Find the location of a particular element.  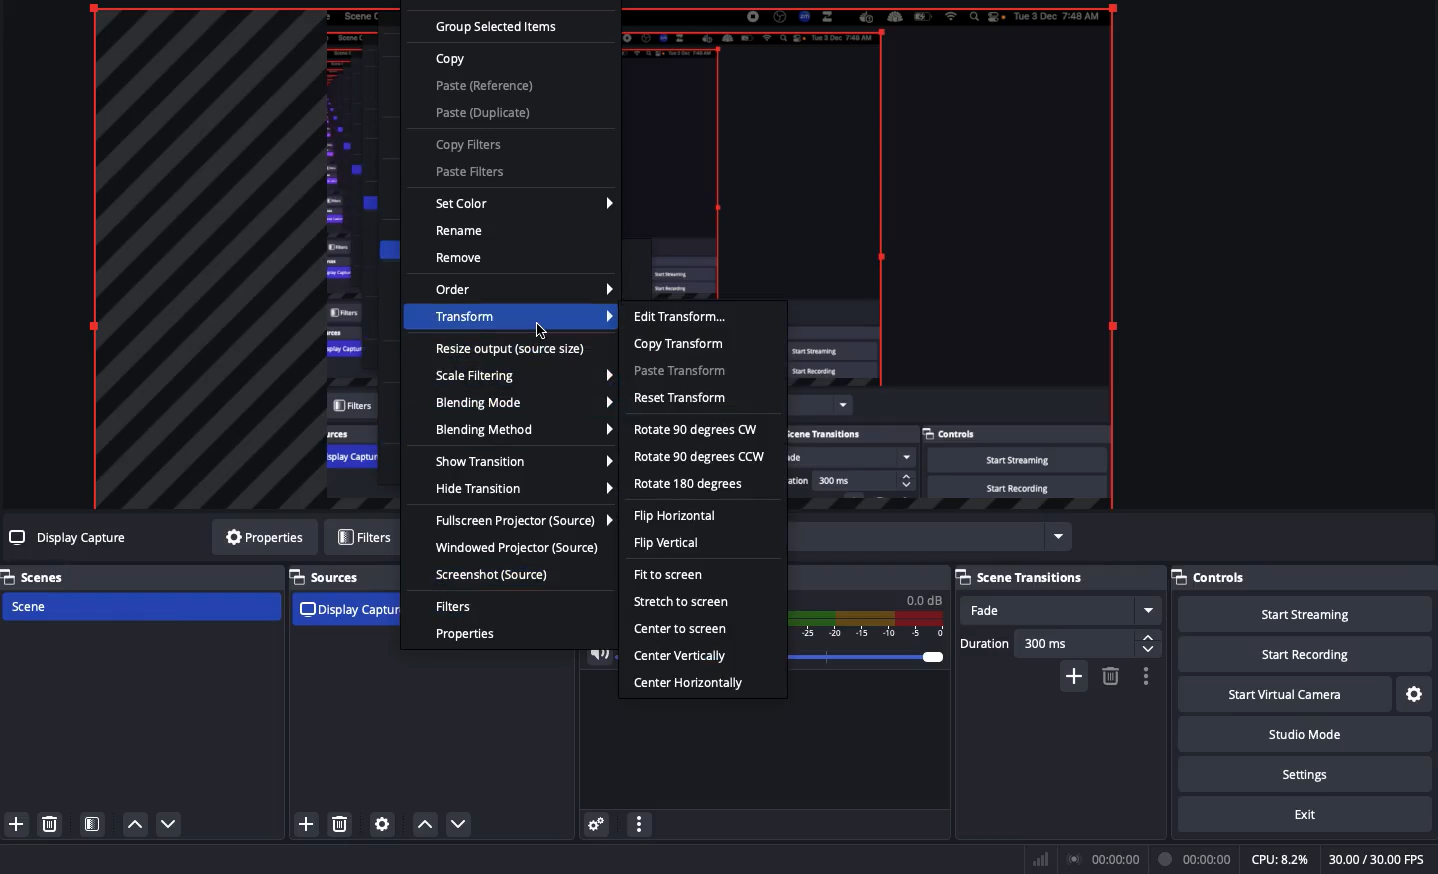

Group selected items is located at coordinates (497, 25).